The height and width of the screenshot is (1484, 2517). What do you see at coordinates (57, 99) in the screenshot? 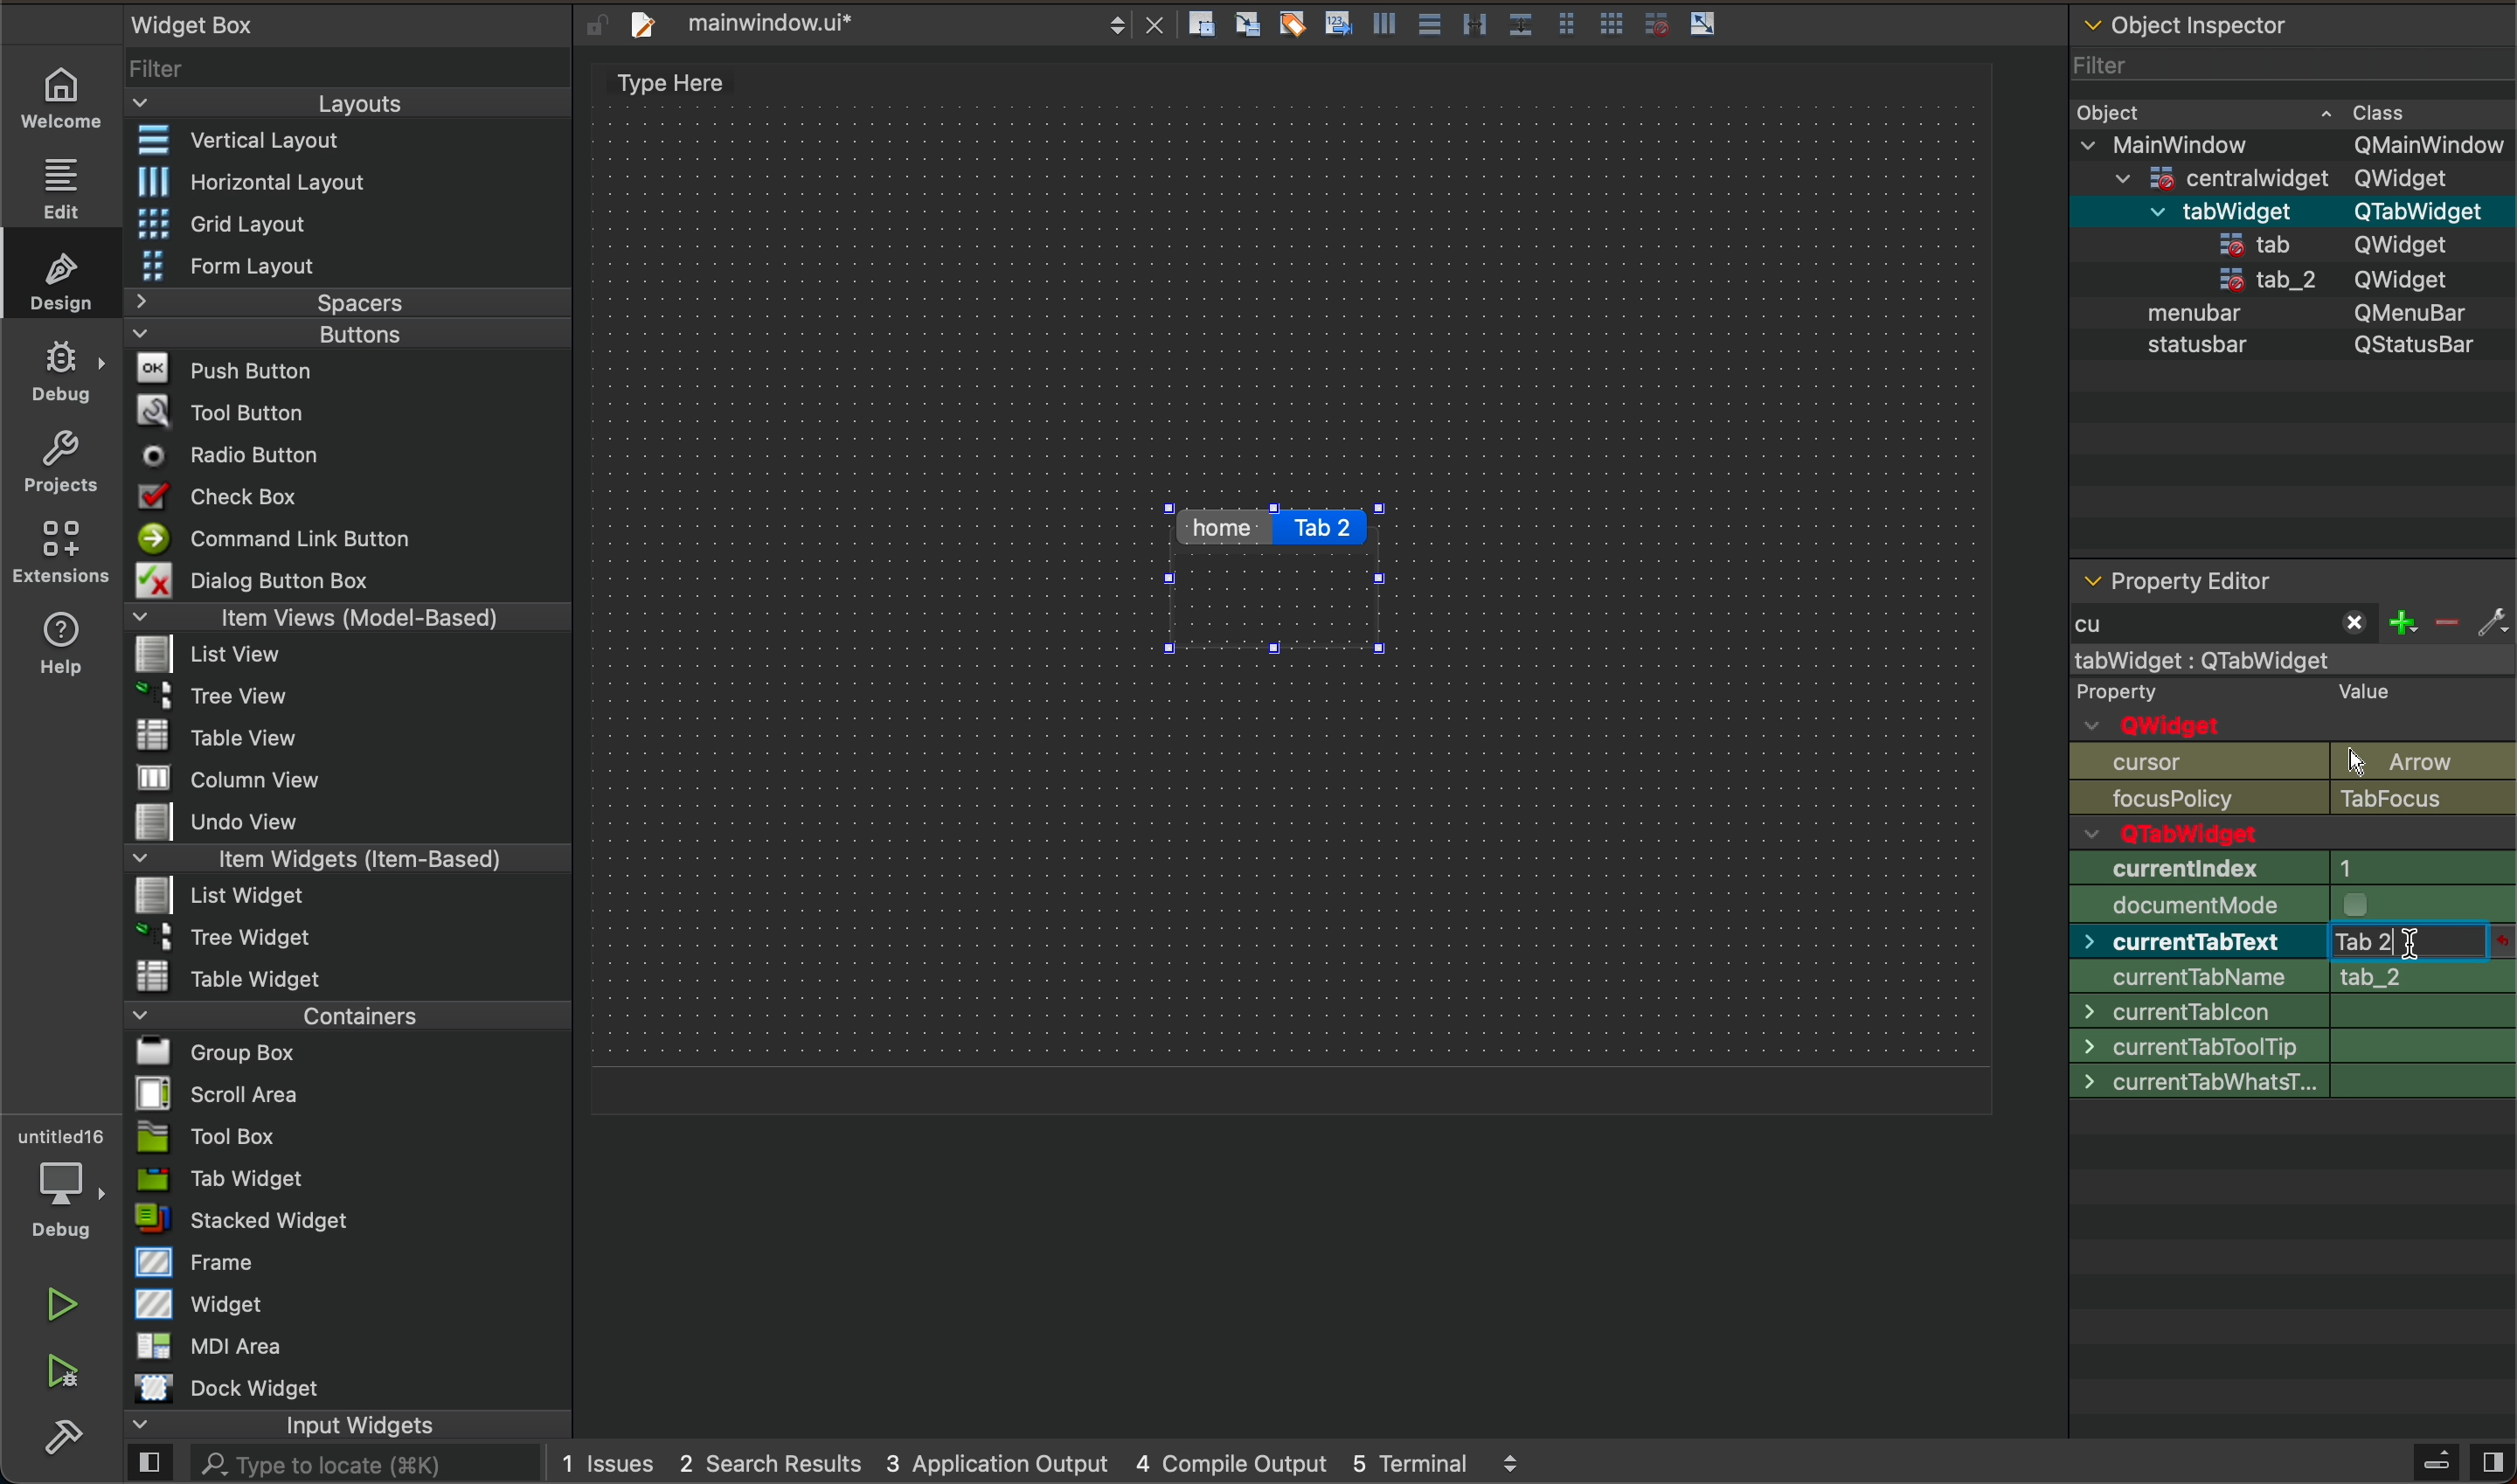
I see `welcome` at bounding box center [57, 99].